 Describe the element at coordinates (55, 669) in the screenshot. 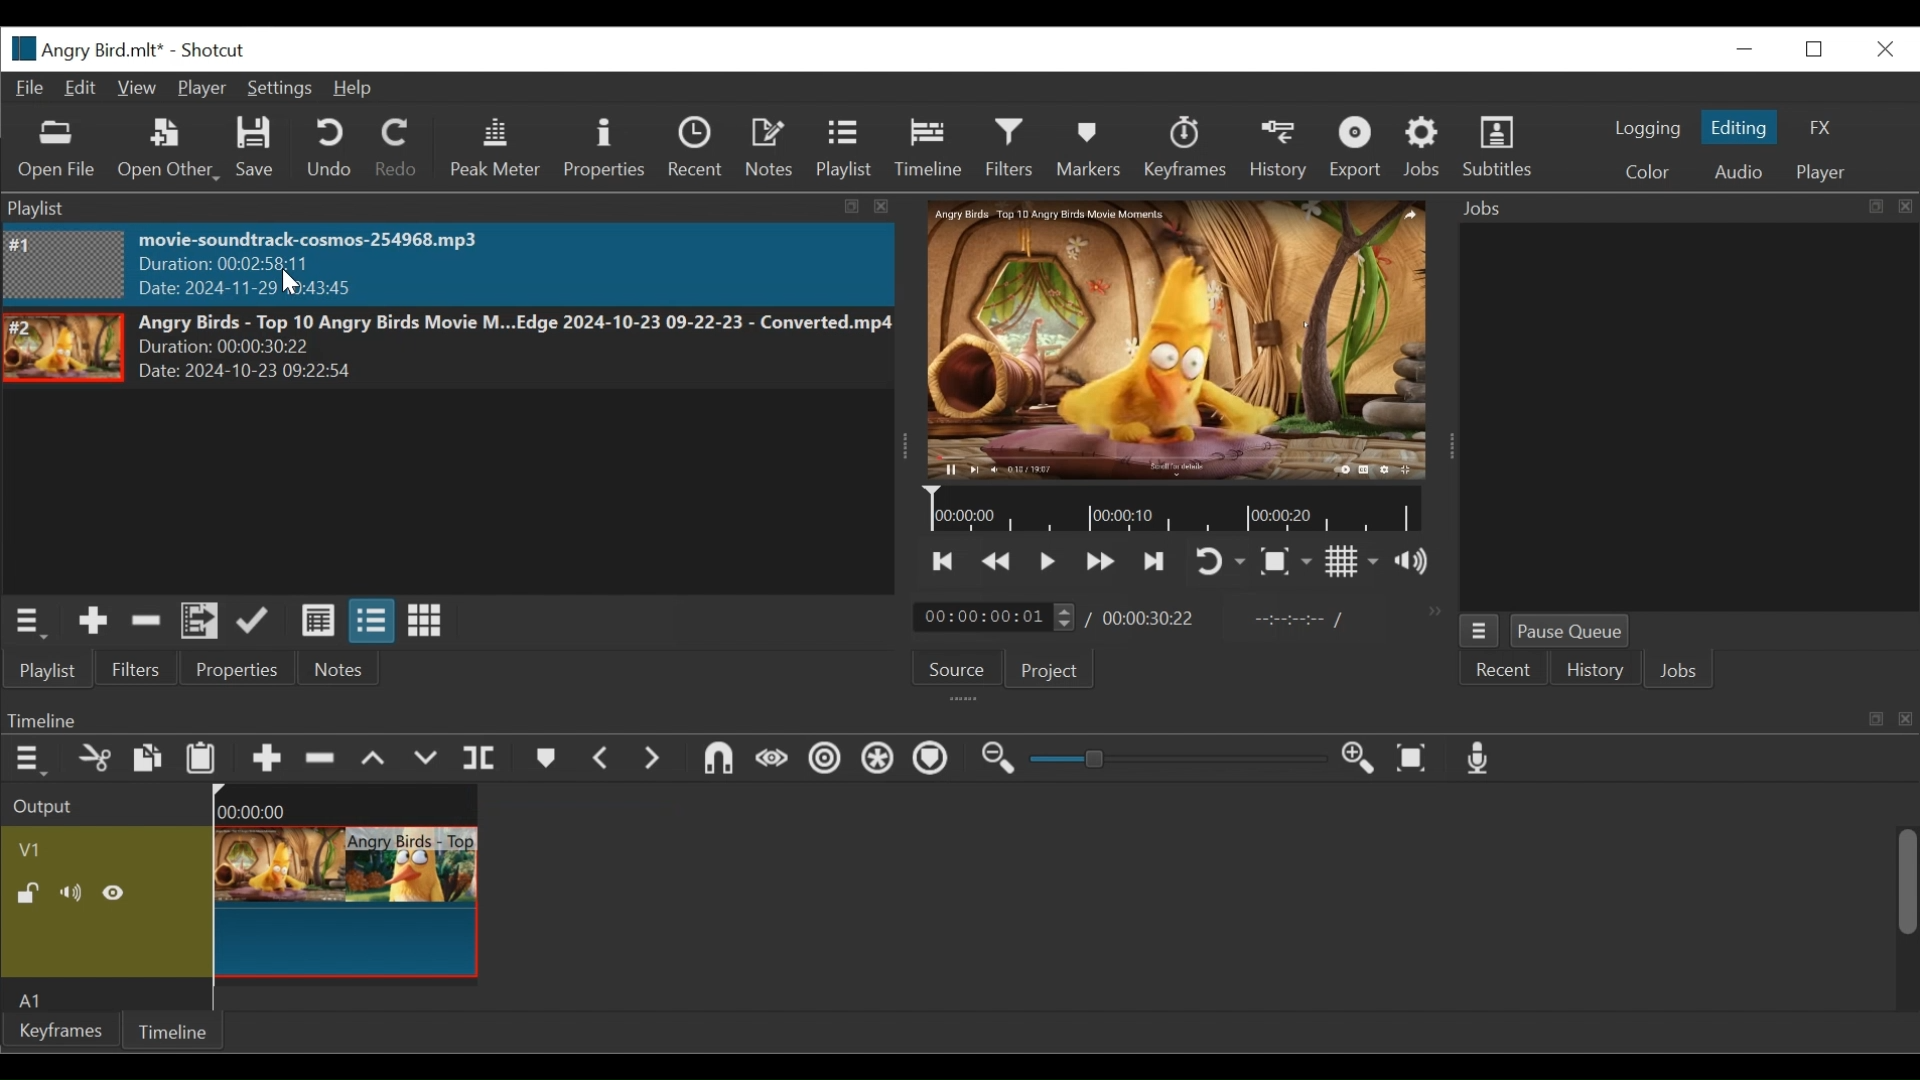

I see `Playlist` at that location.